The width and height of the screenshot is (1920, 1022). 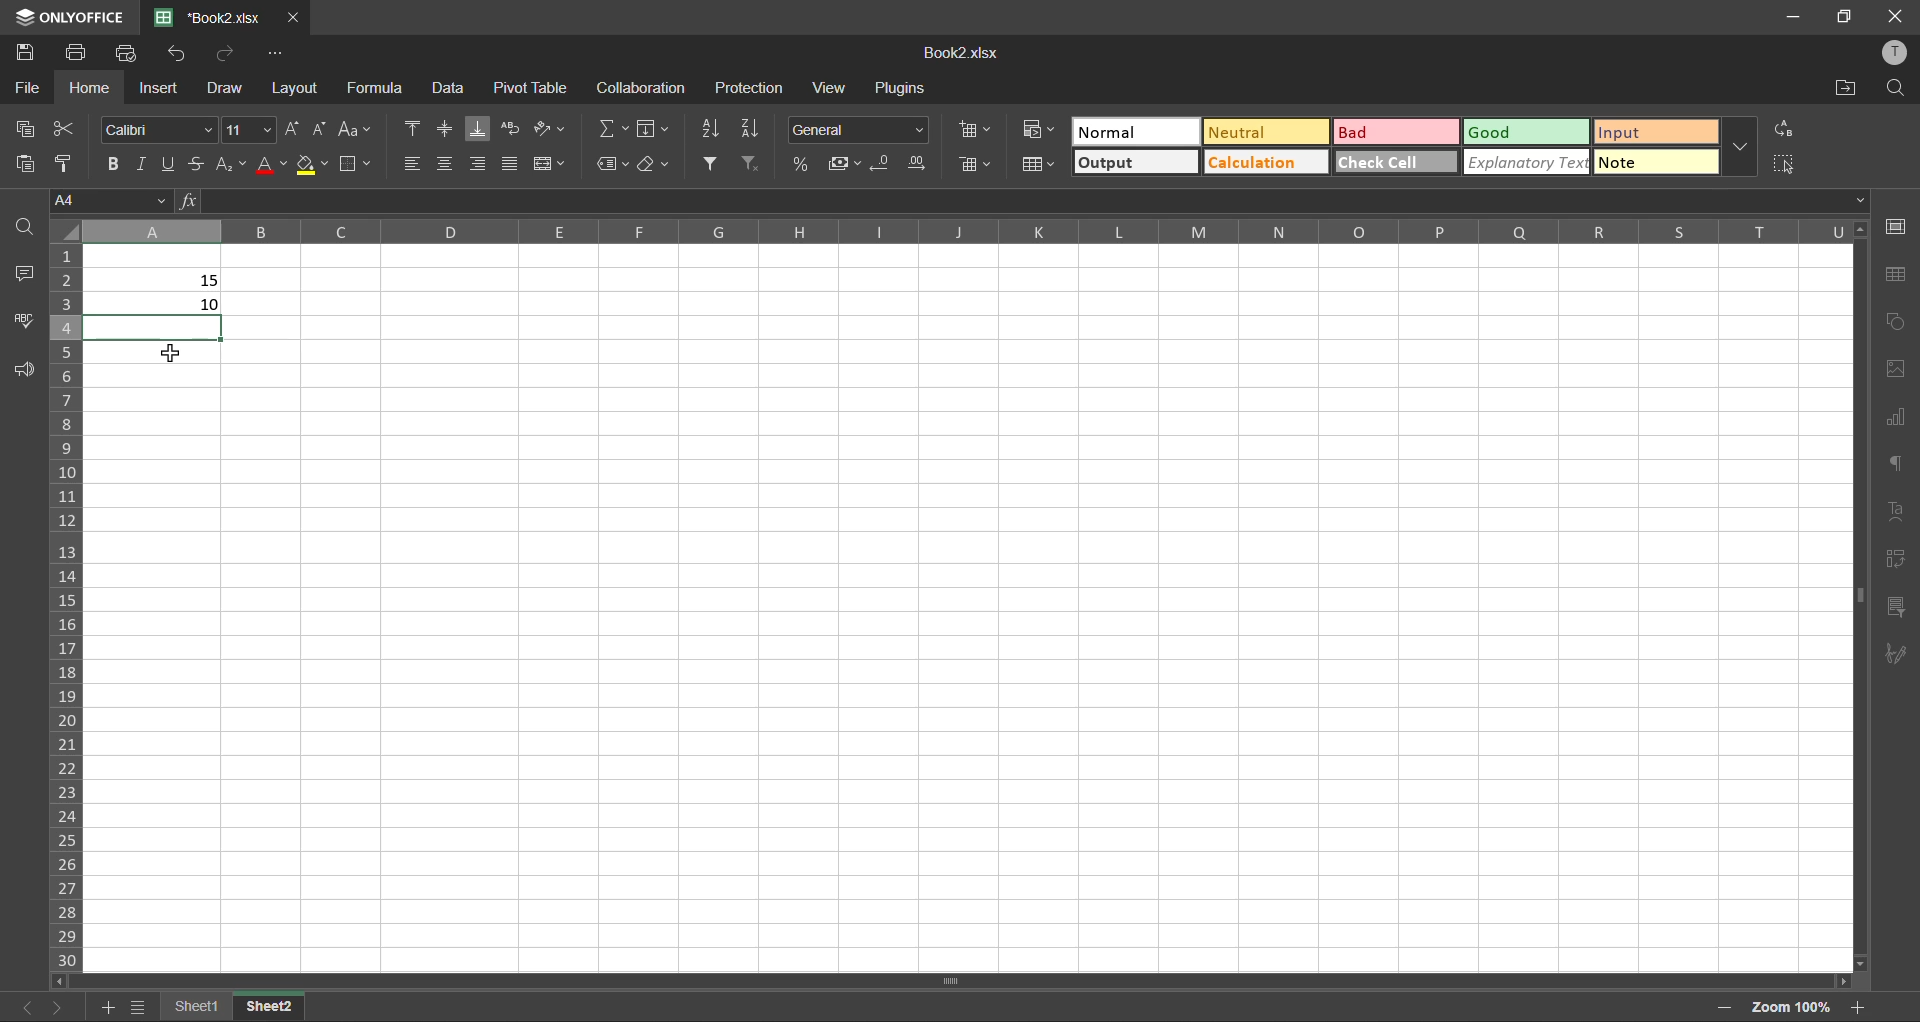 What do you see at coordinates (21, 162) in the screenshot?
I see `paste` at bounding box center [21, 162].